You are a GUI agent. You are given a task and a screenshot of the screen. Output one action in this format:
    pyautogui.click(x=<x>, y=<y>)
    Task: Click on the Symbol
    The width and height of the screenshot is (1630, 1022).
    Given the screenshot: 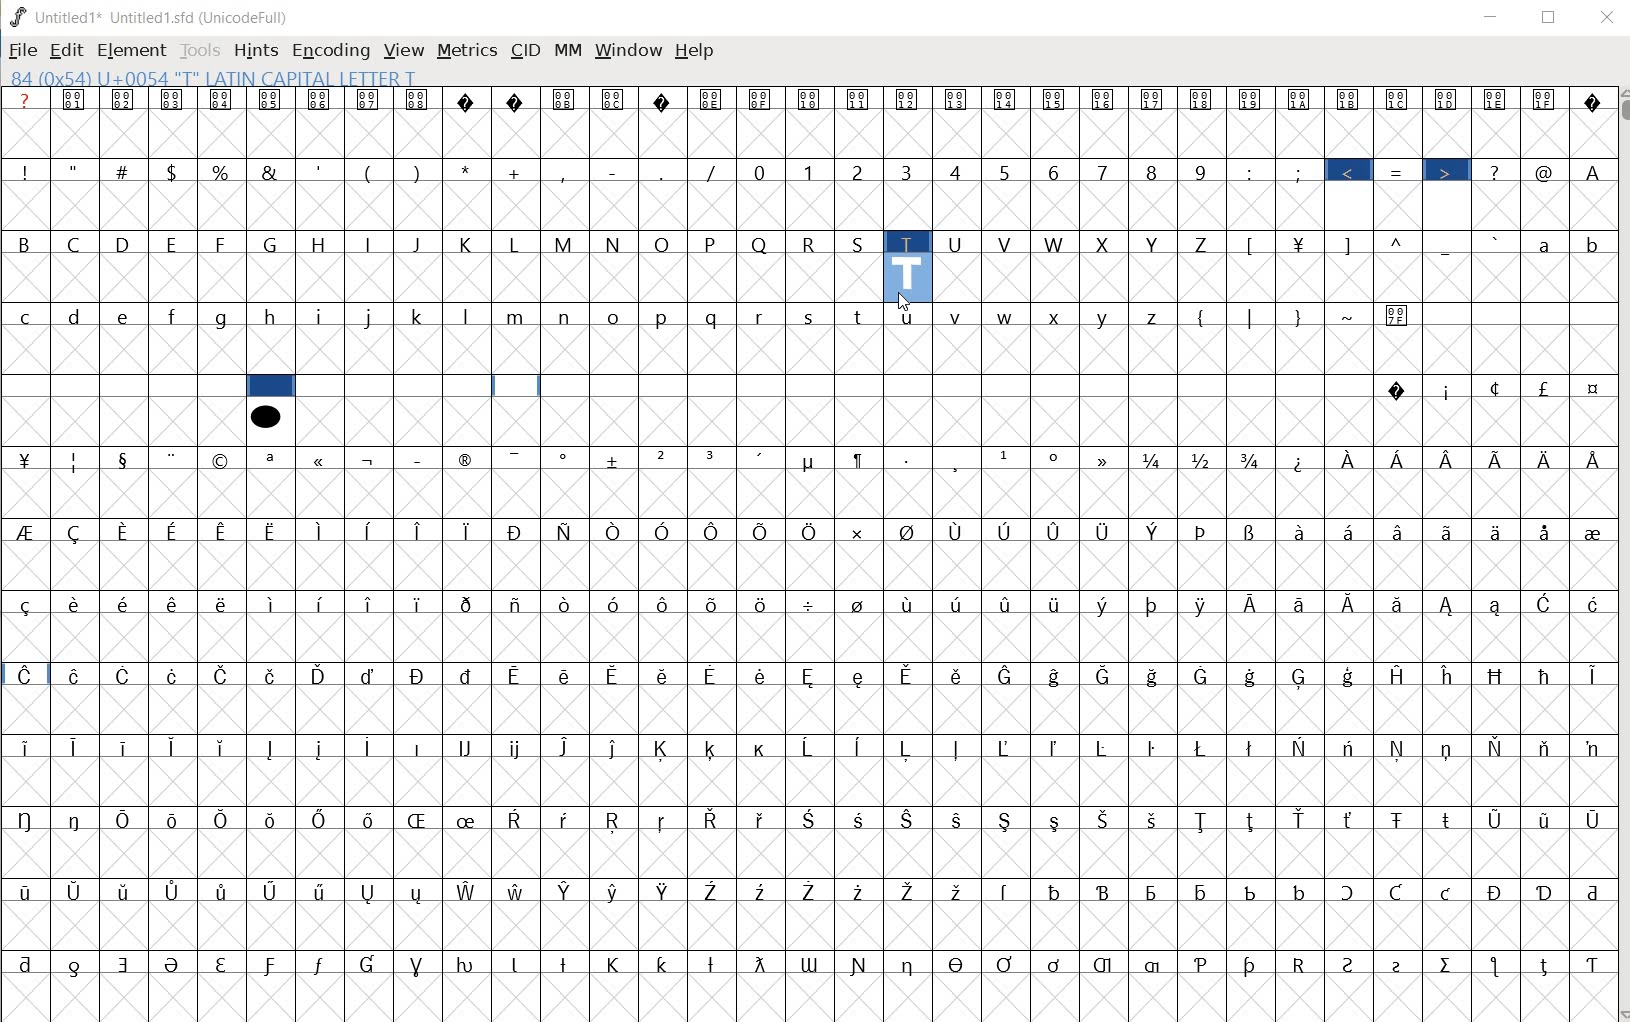 What is the action you would take?
    pyautogui.click(x=616, y=601)
    